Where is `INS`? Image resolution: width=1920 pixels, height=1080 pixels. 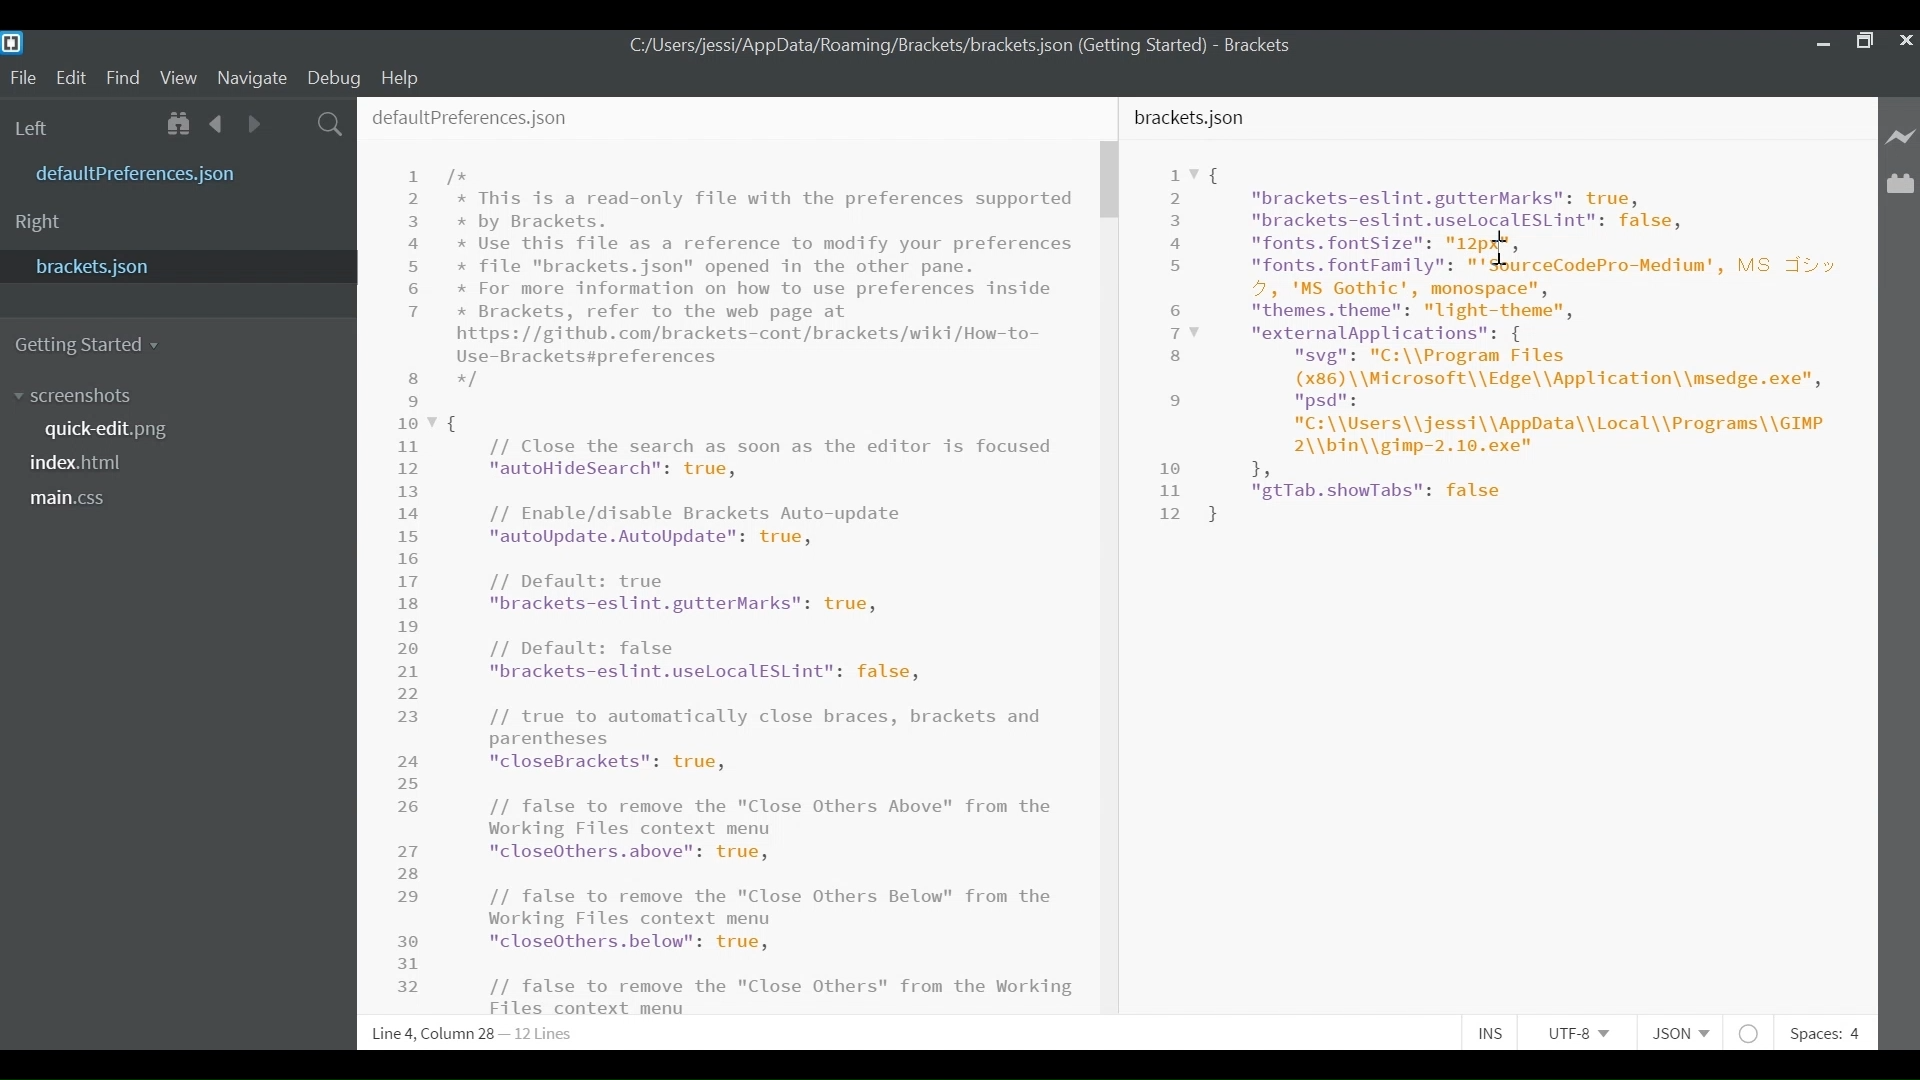 INS is located at coordinates (1497, 1033).